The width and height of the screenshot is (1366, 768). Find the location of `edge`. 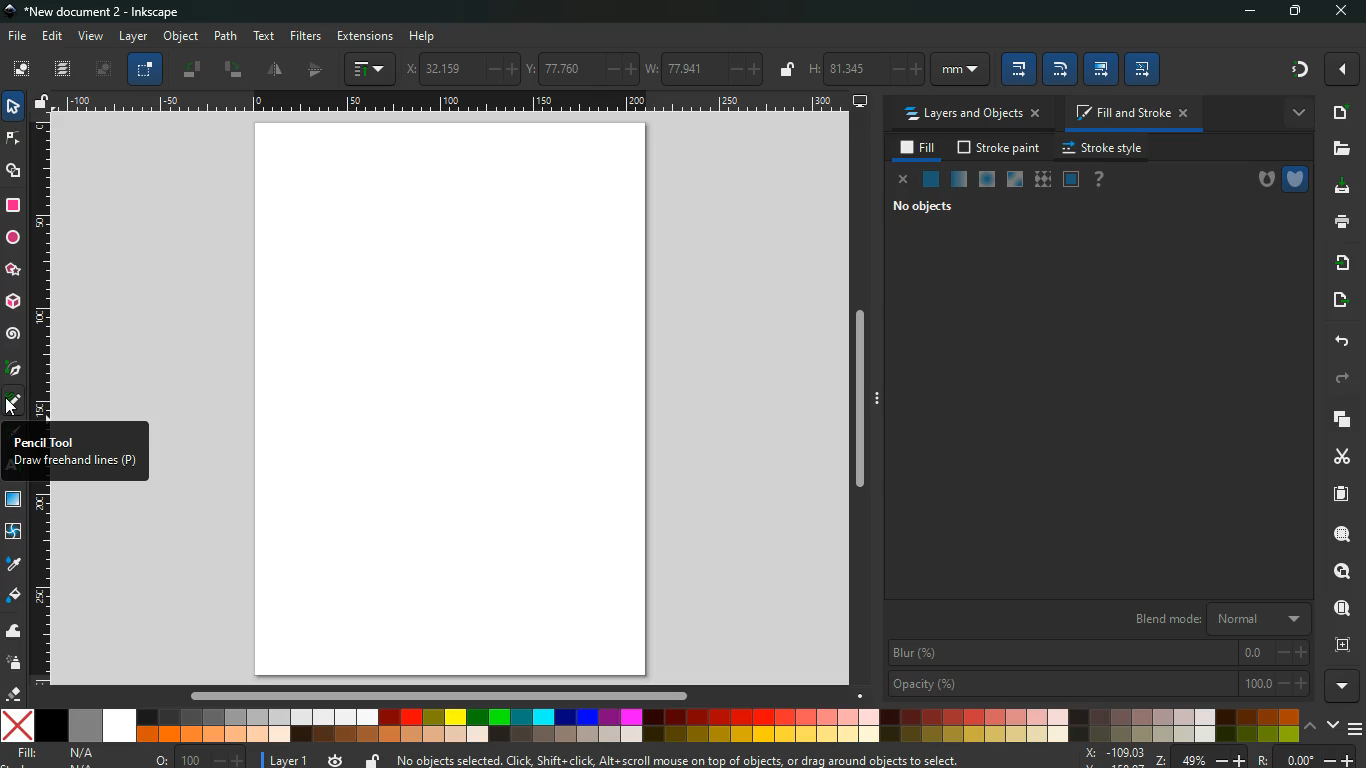

edge is located at coordinates (13, 141).